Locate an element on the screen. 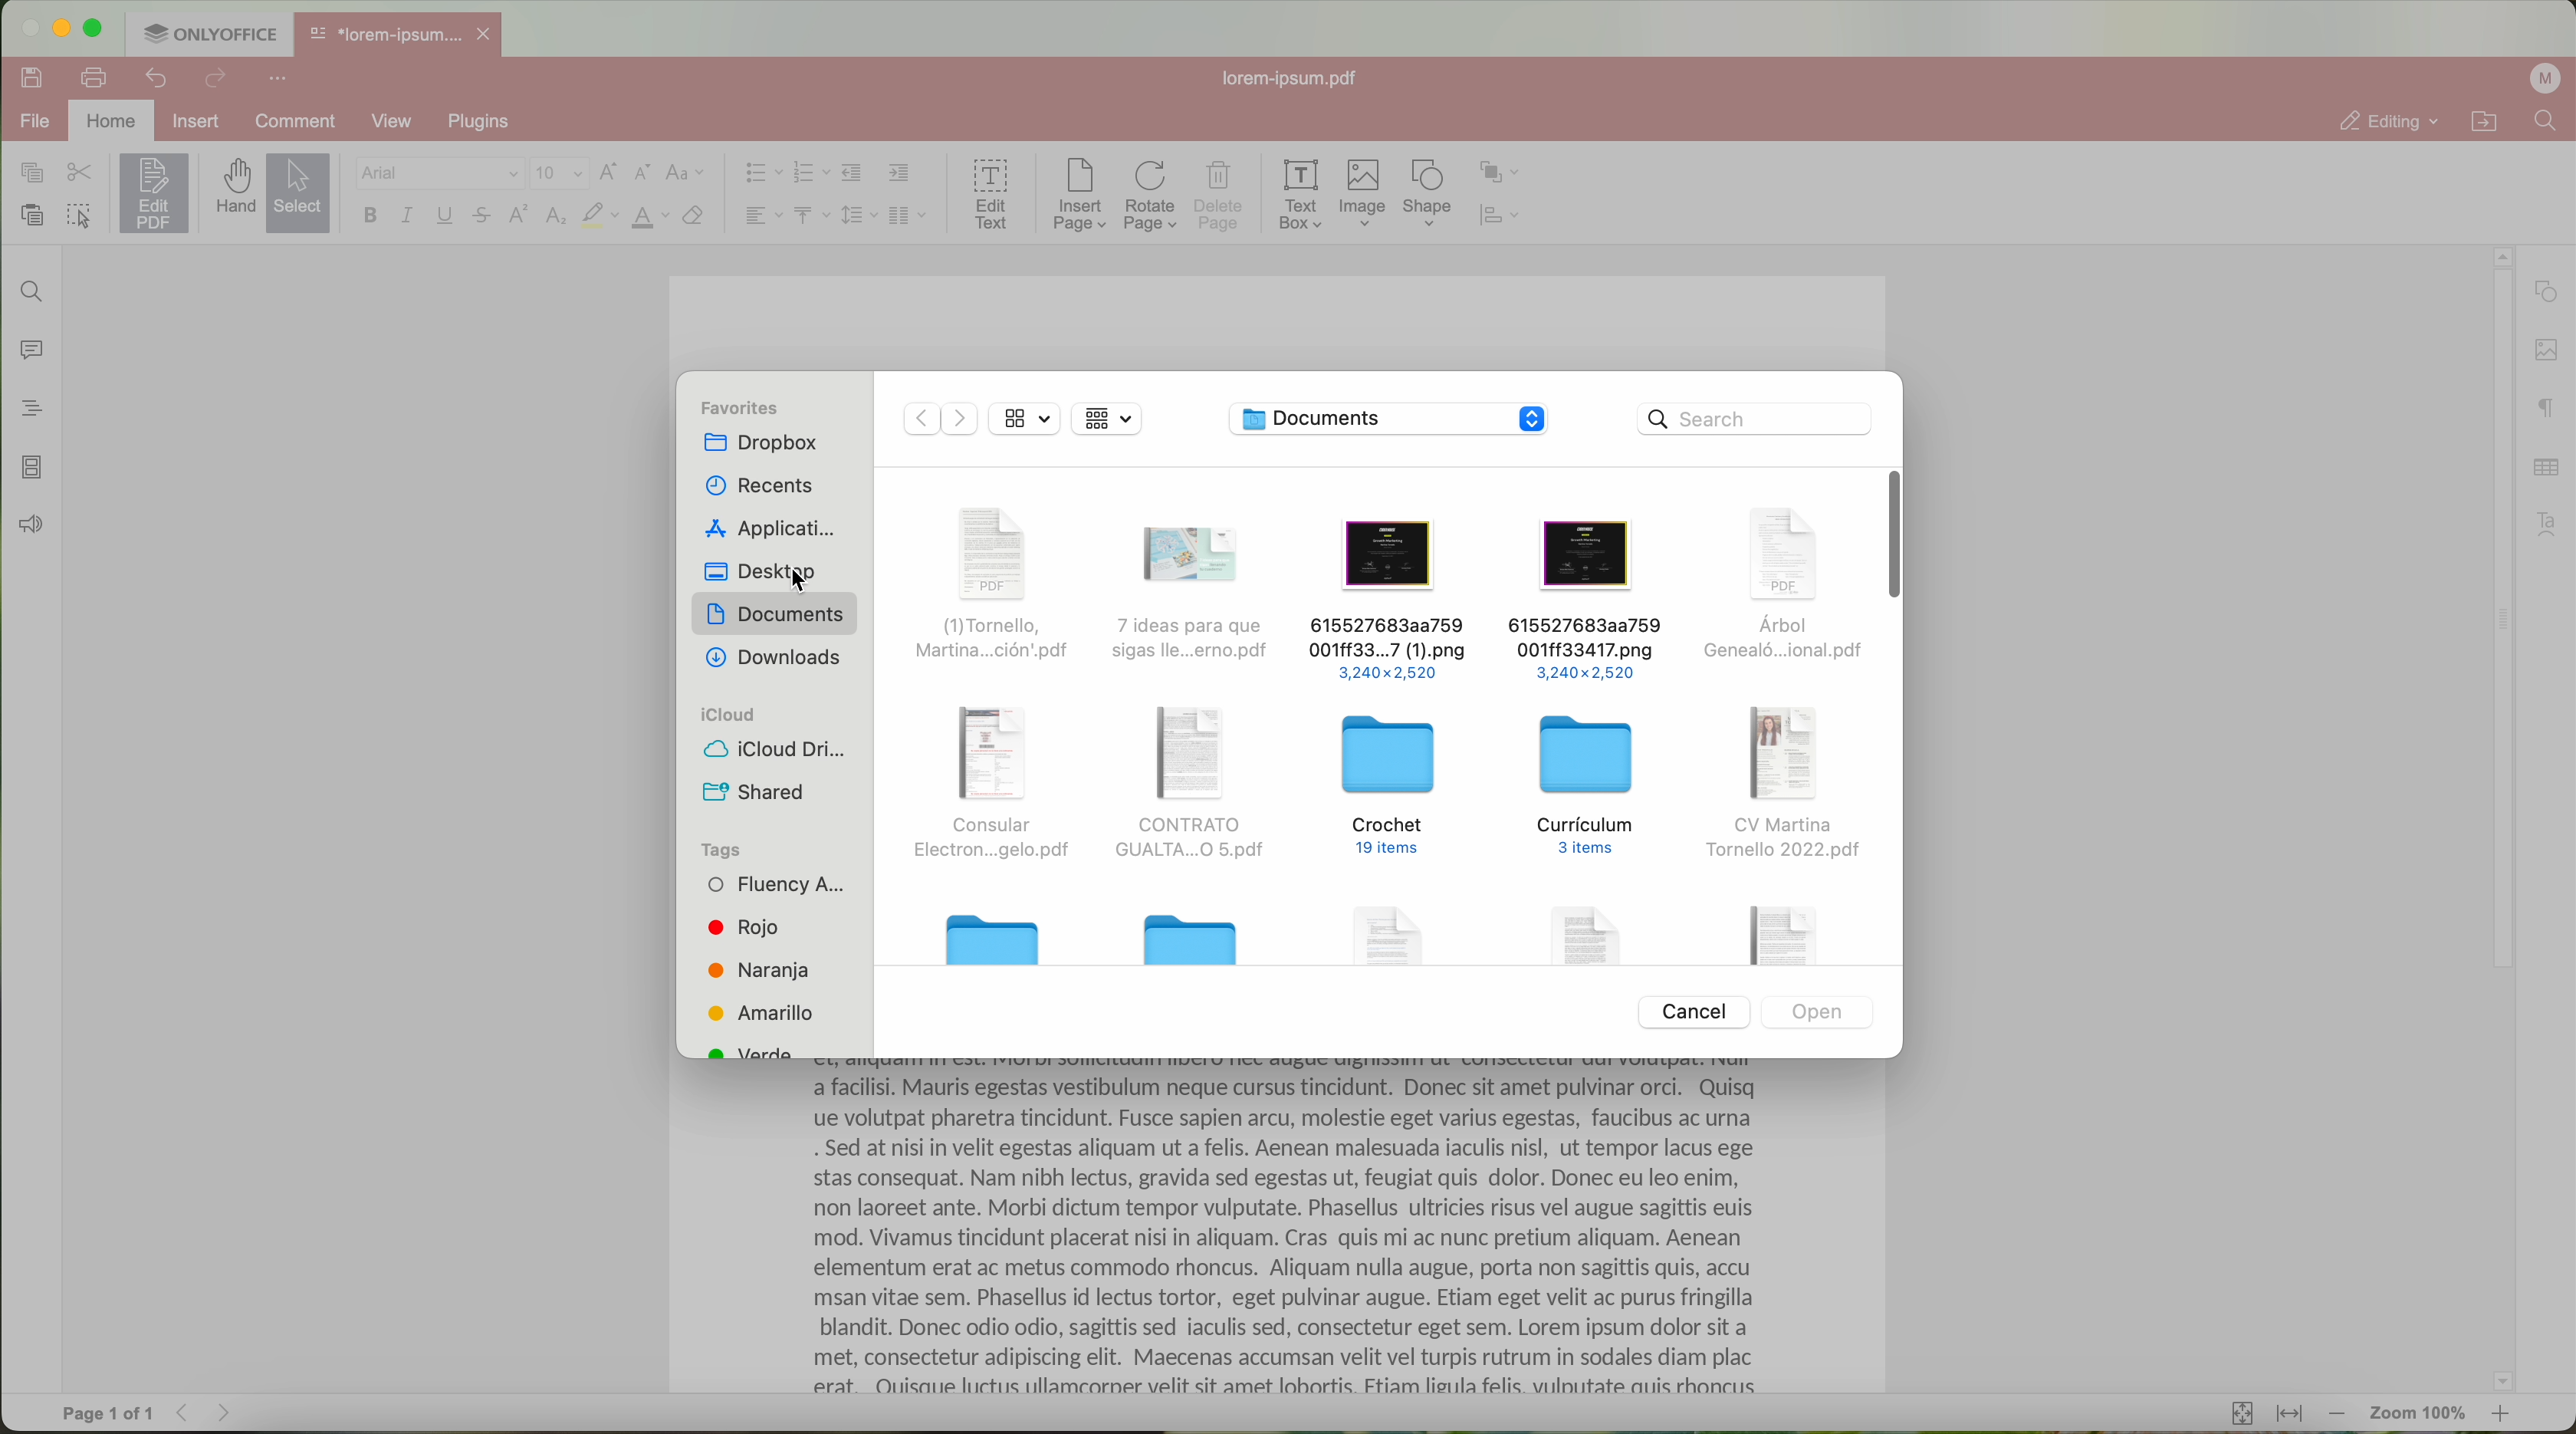 This screenshot has width=2576, height=1434. Crochet
19 items is located at coordinates (1390, 788).